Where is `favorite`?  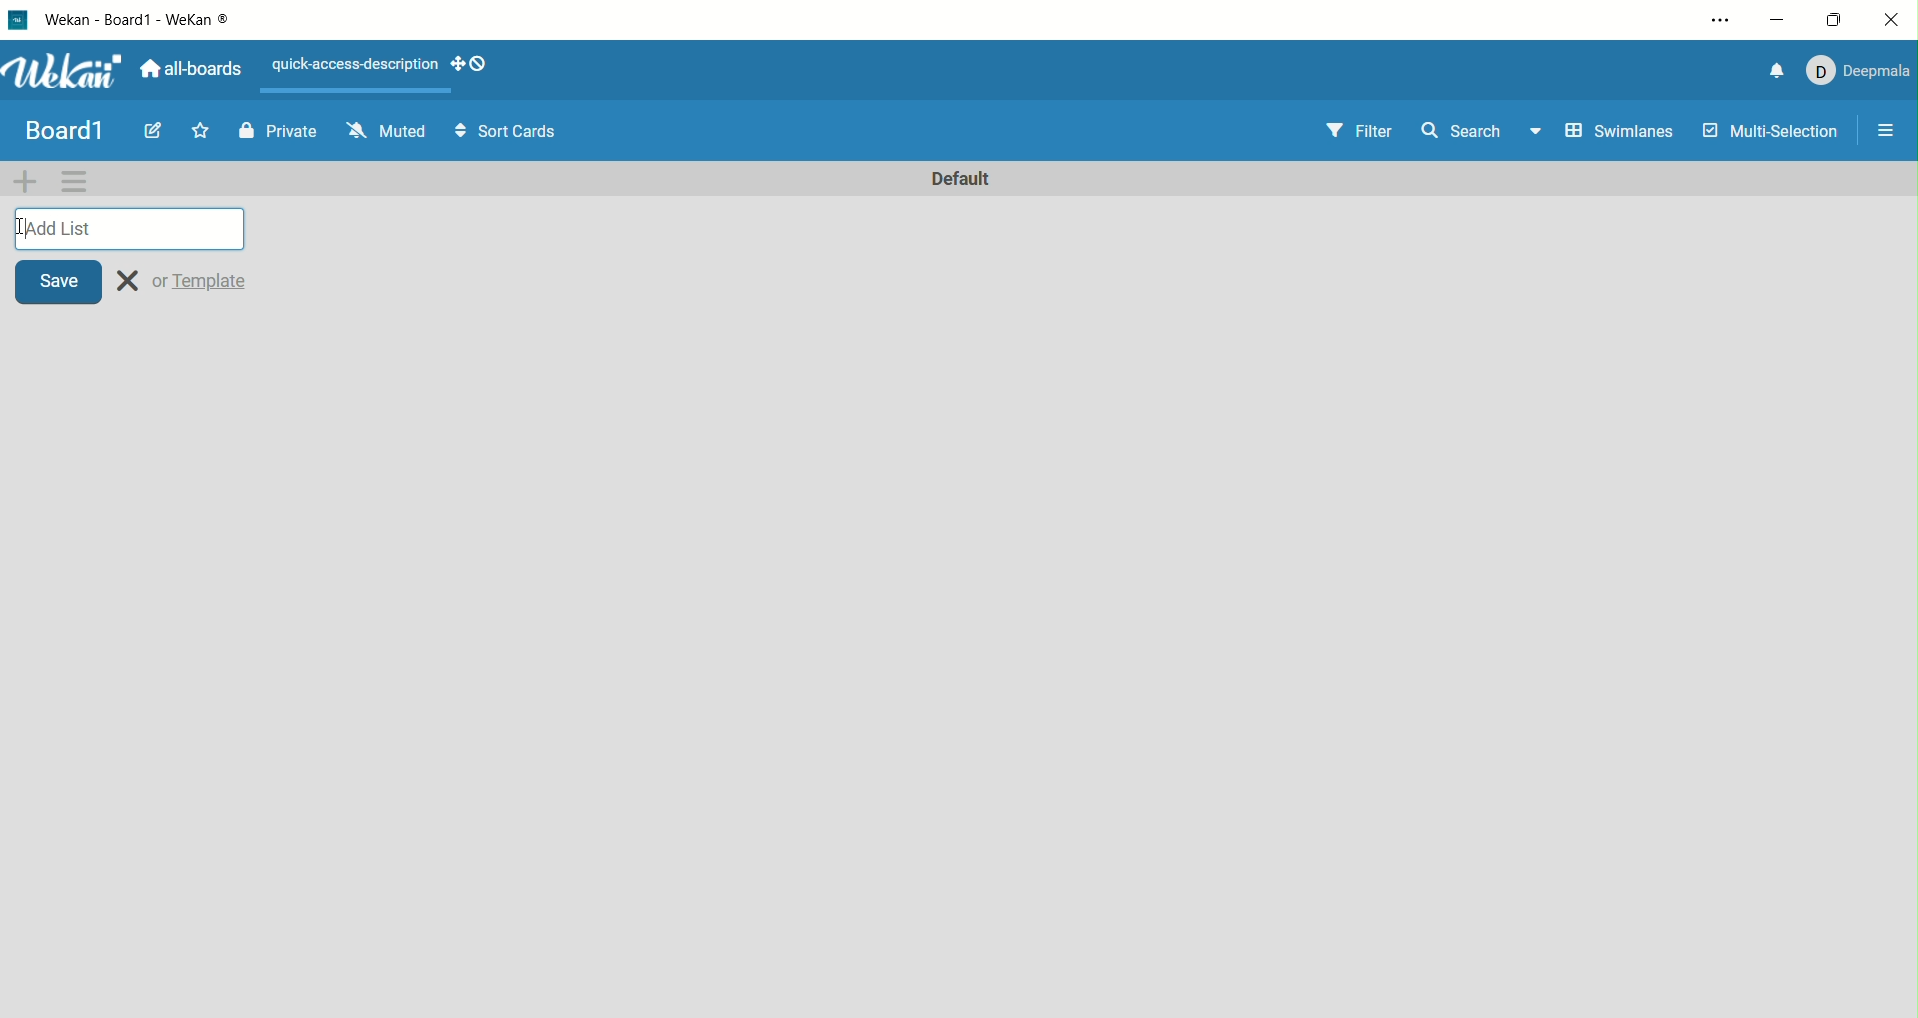
favorite is located at coordinates (200, 129).